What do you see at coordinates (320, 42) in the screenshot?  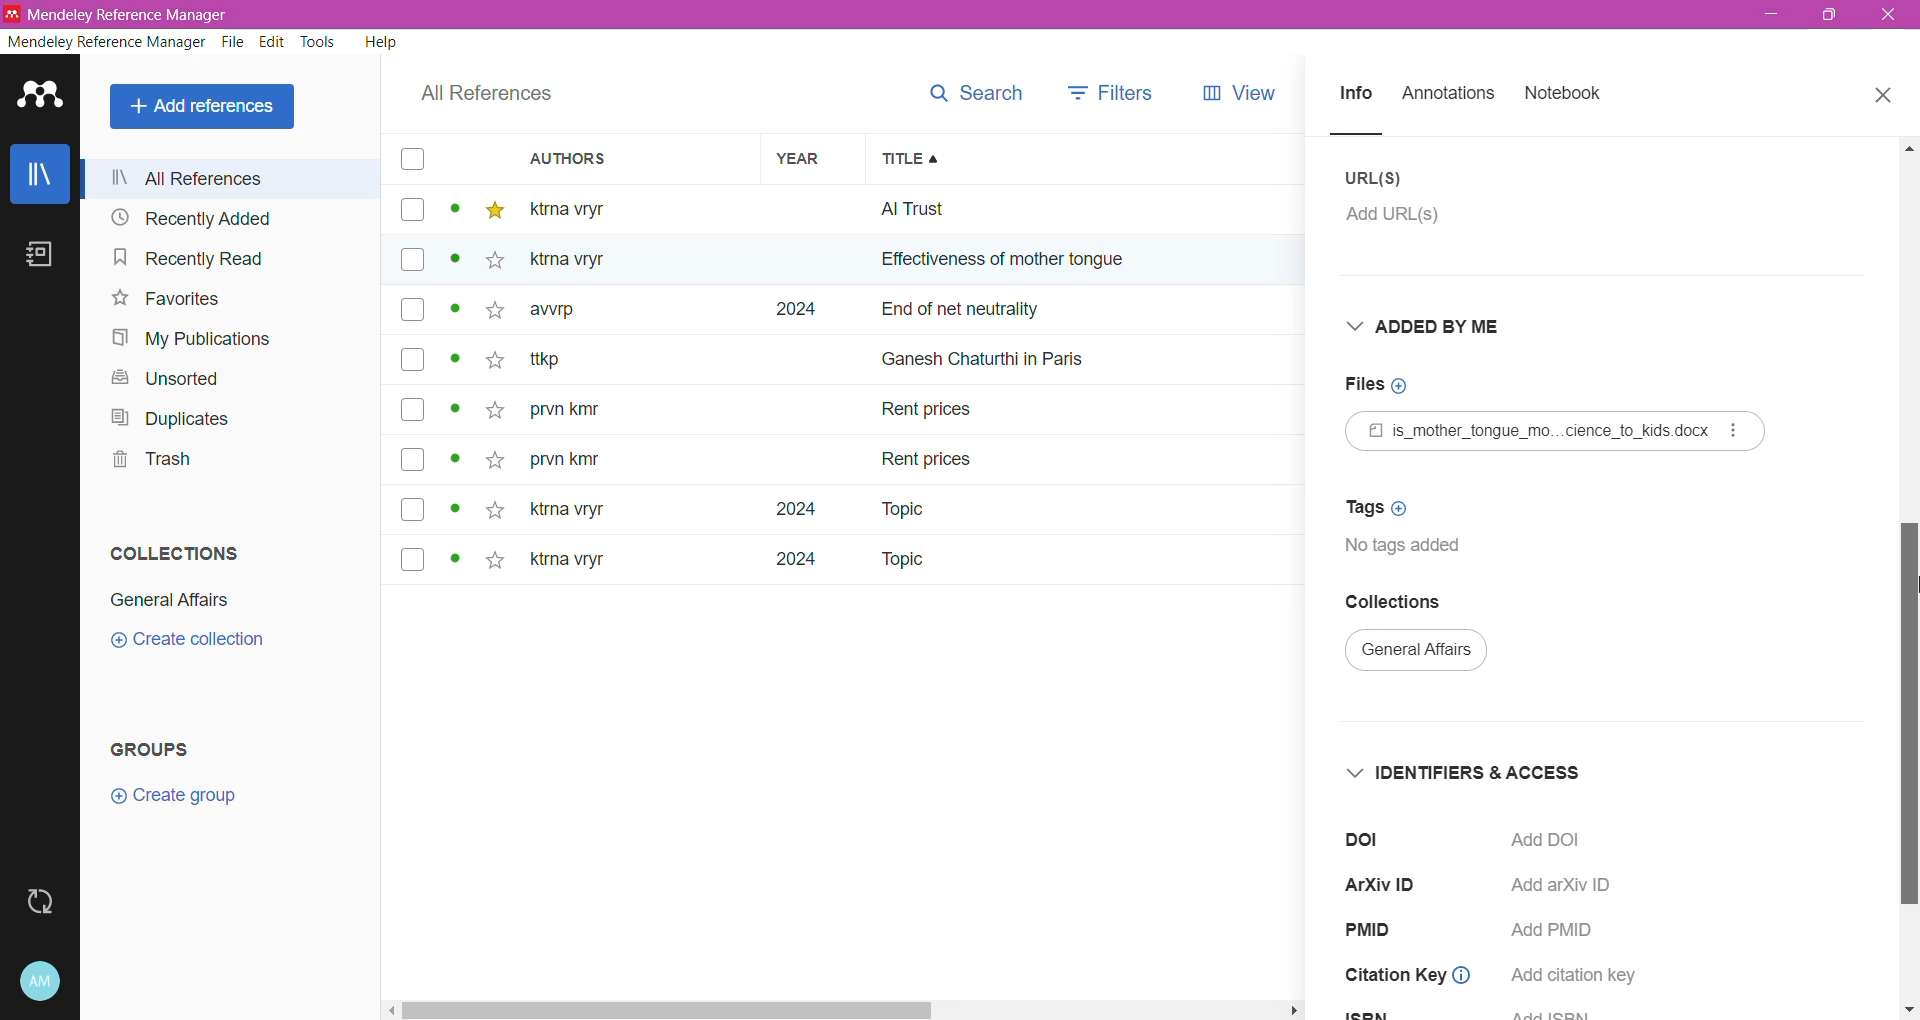 I see `Tools` at bounding box center [320, 42].